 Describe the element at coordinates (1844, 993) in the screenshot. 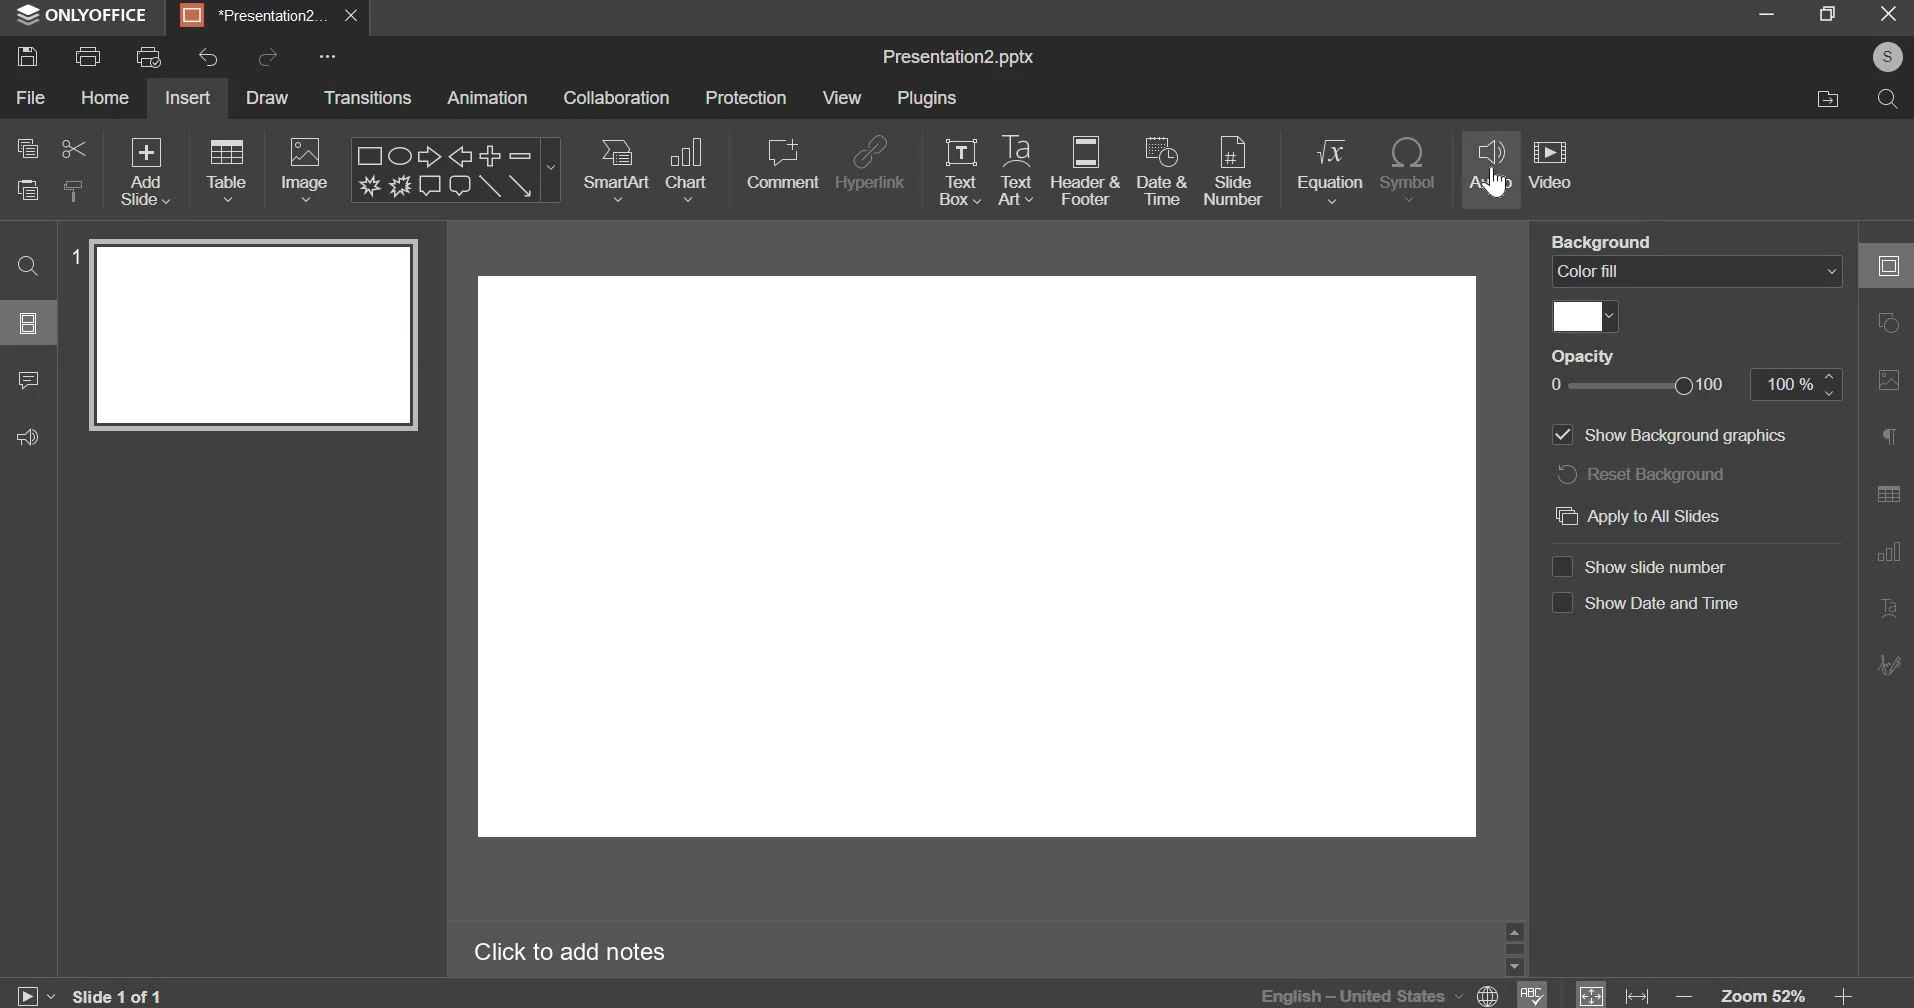

I see `increase zoom` at that location.